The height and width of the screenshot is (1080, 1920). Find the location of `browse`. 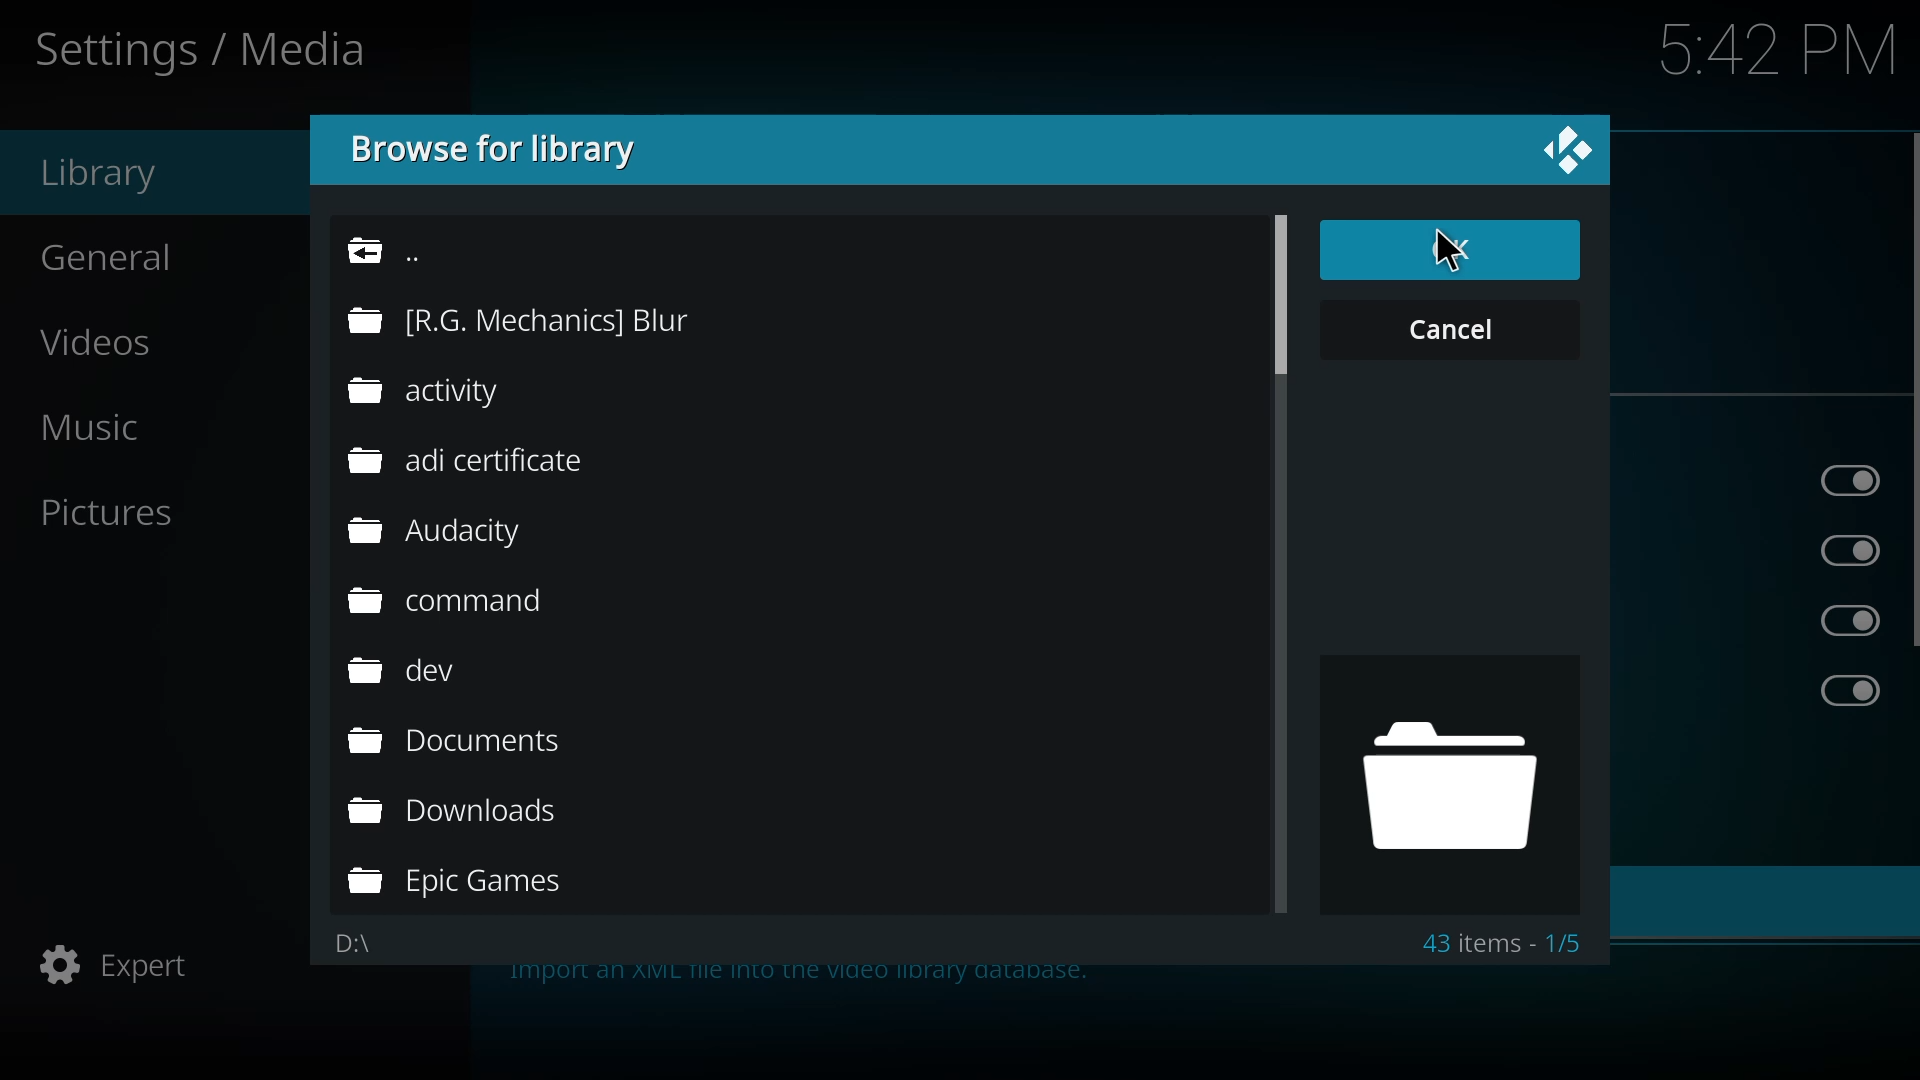

browse is located at coordinates (502, 149).